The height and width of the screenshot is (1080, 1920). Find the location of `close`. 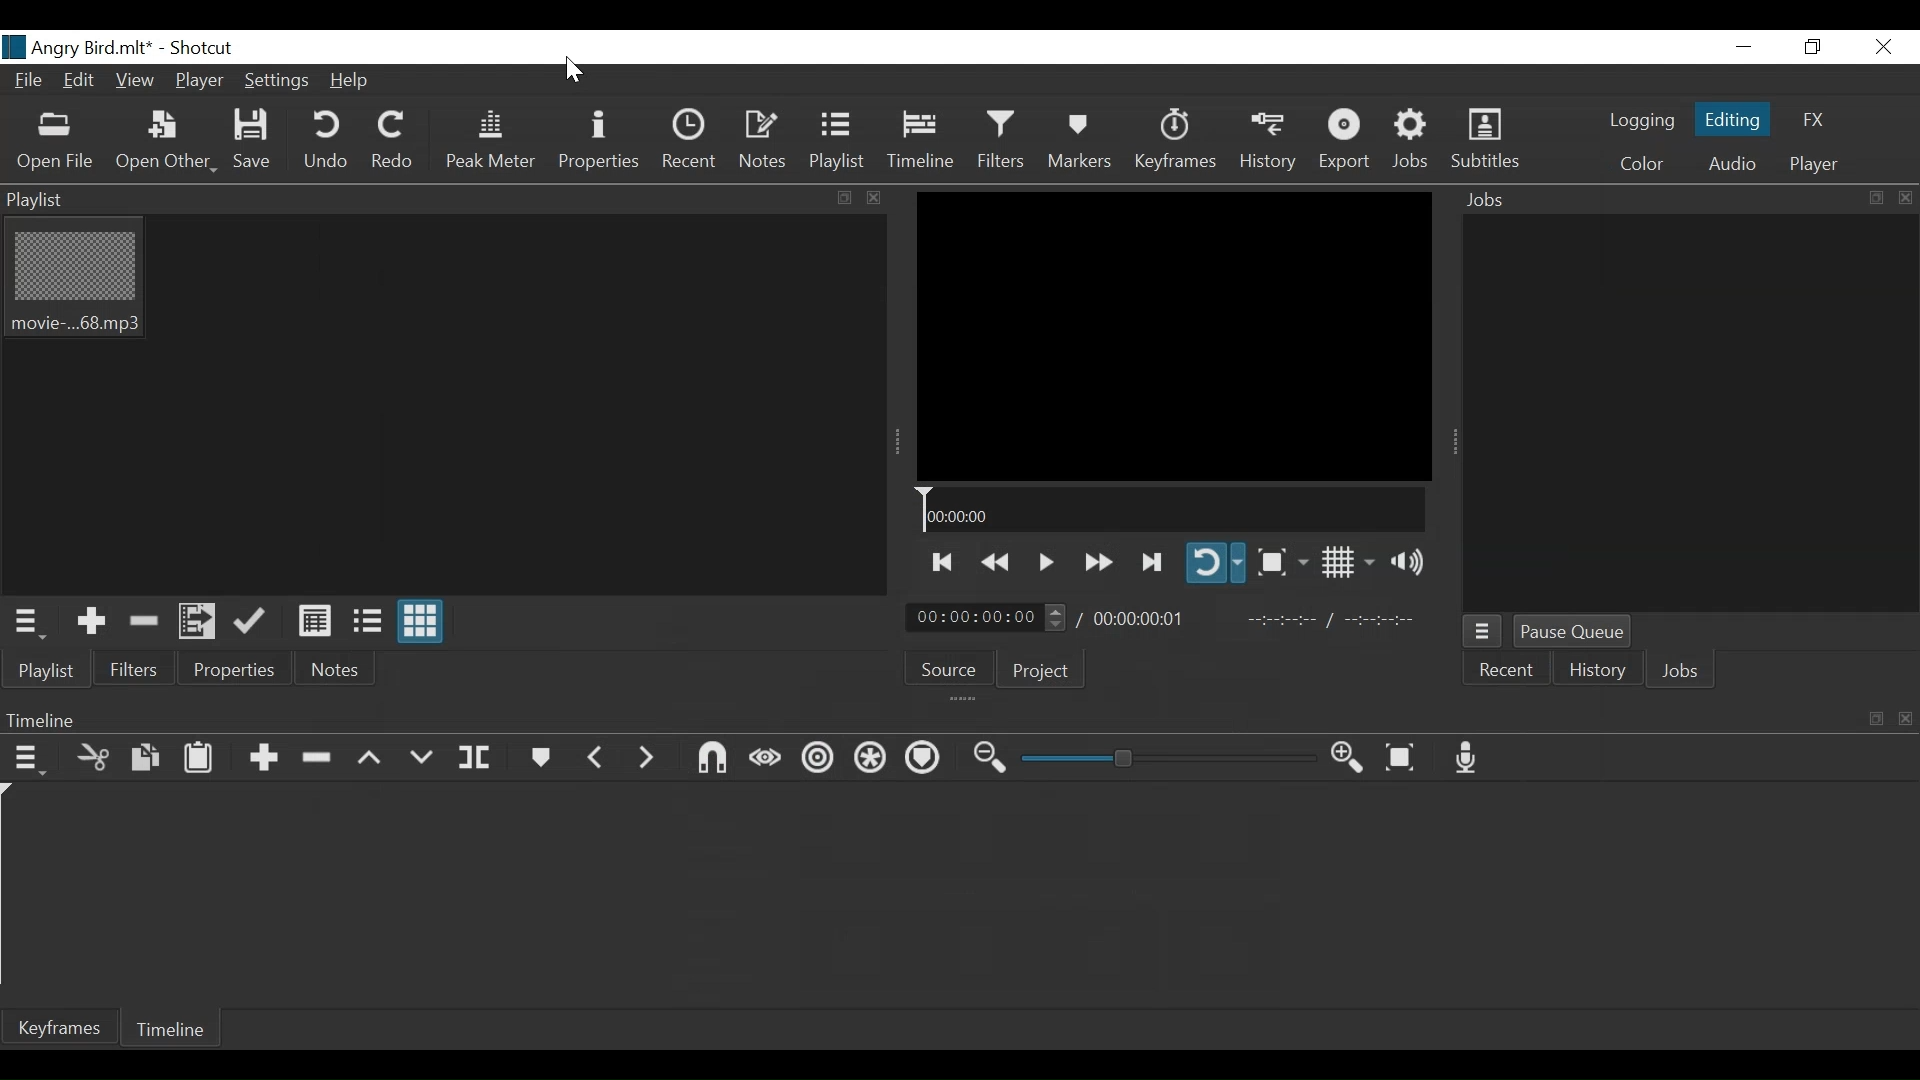

close is located at coordinates (1902, 197).